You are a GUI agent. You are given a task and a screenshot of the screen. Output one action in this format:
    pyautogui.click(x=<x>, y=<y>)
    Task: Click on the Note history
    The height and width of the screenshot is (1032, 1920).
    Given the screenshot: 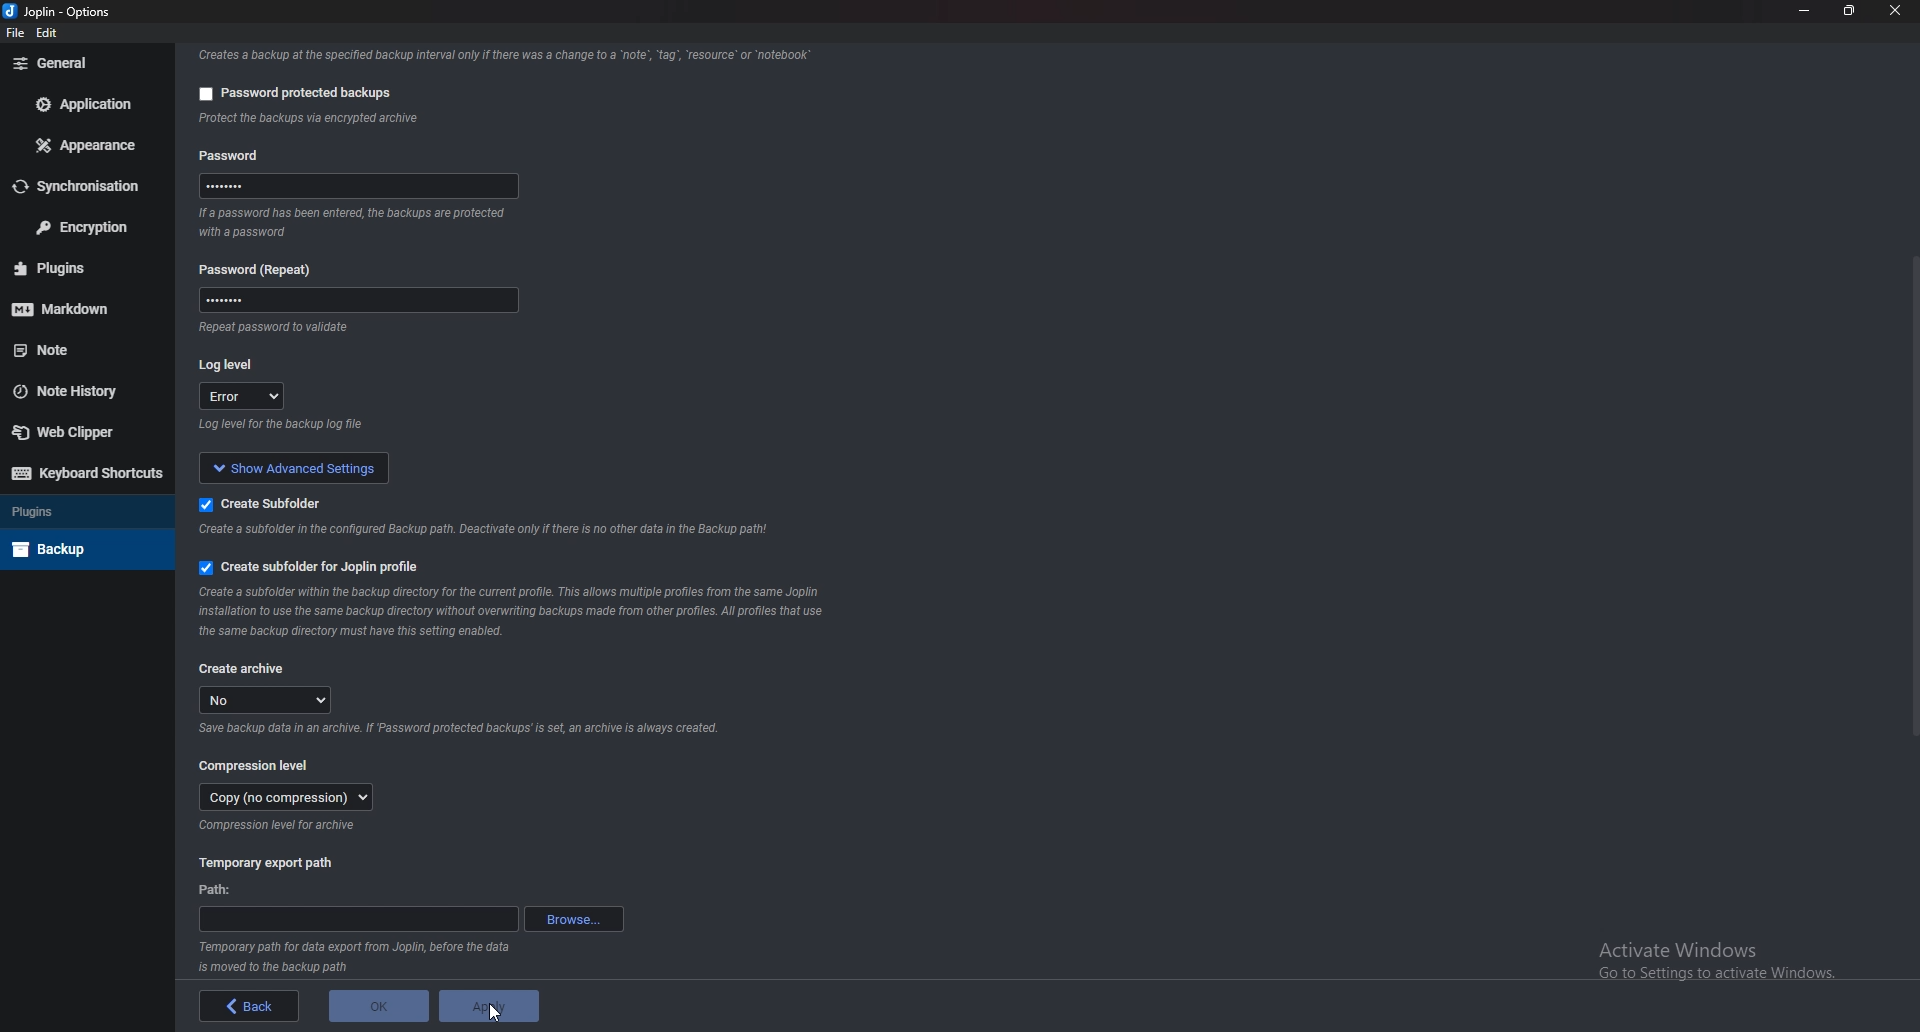 What is the action you would take?
    pyautogui.click(x=82, y=391)
    